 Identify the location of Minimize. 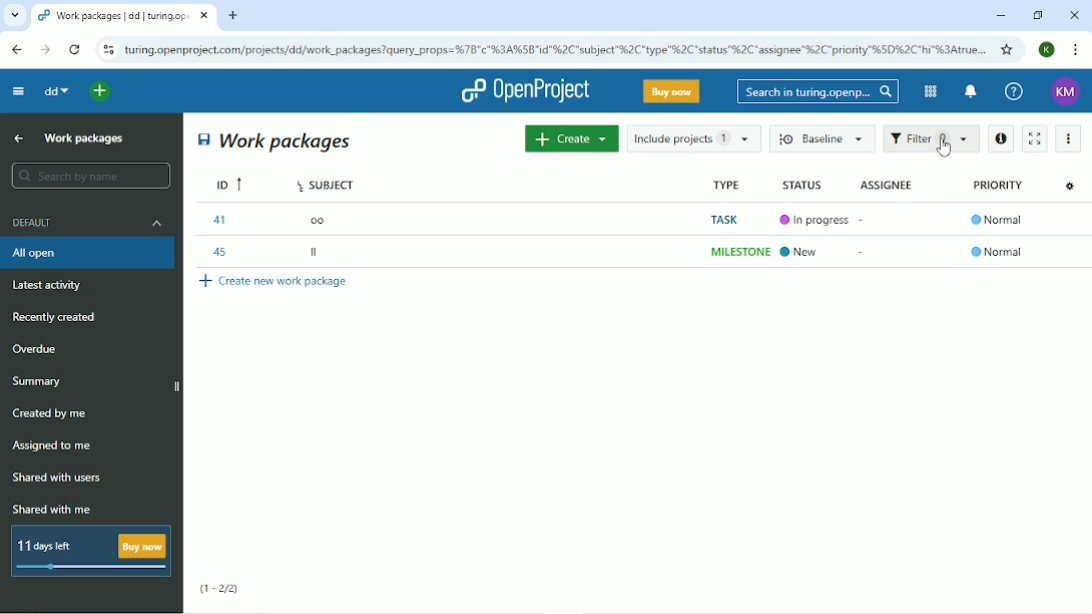
(1000, 16).